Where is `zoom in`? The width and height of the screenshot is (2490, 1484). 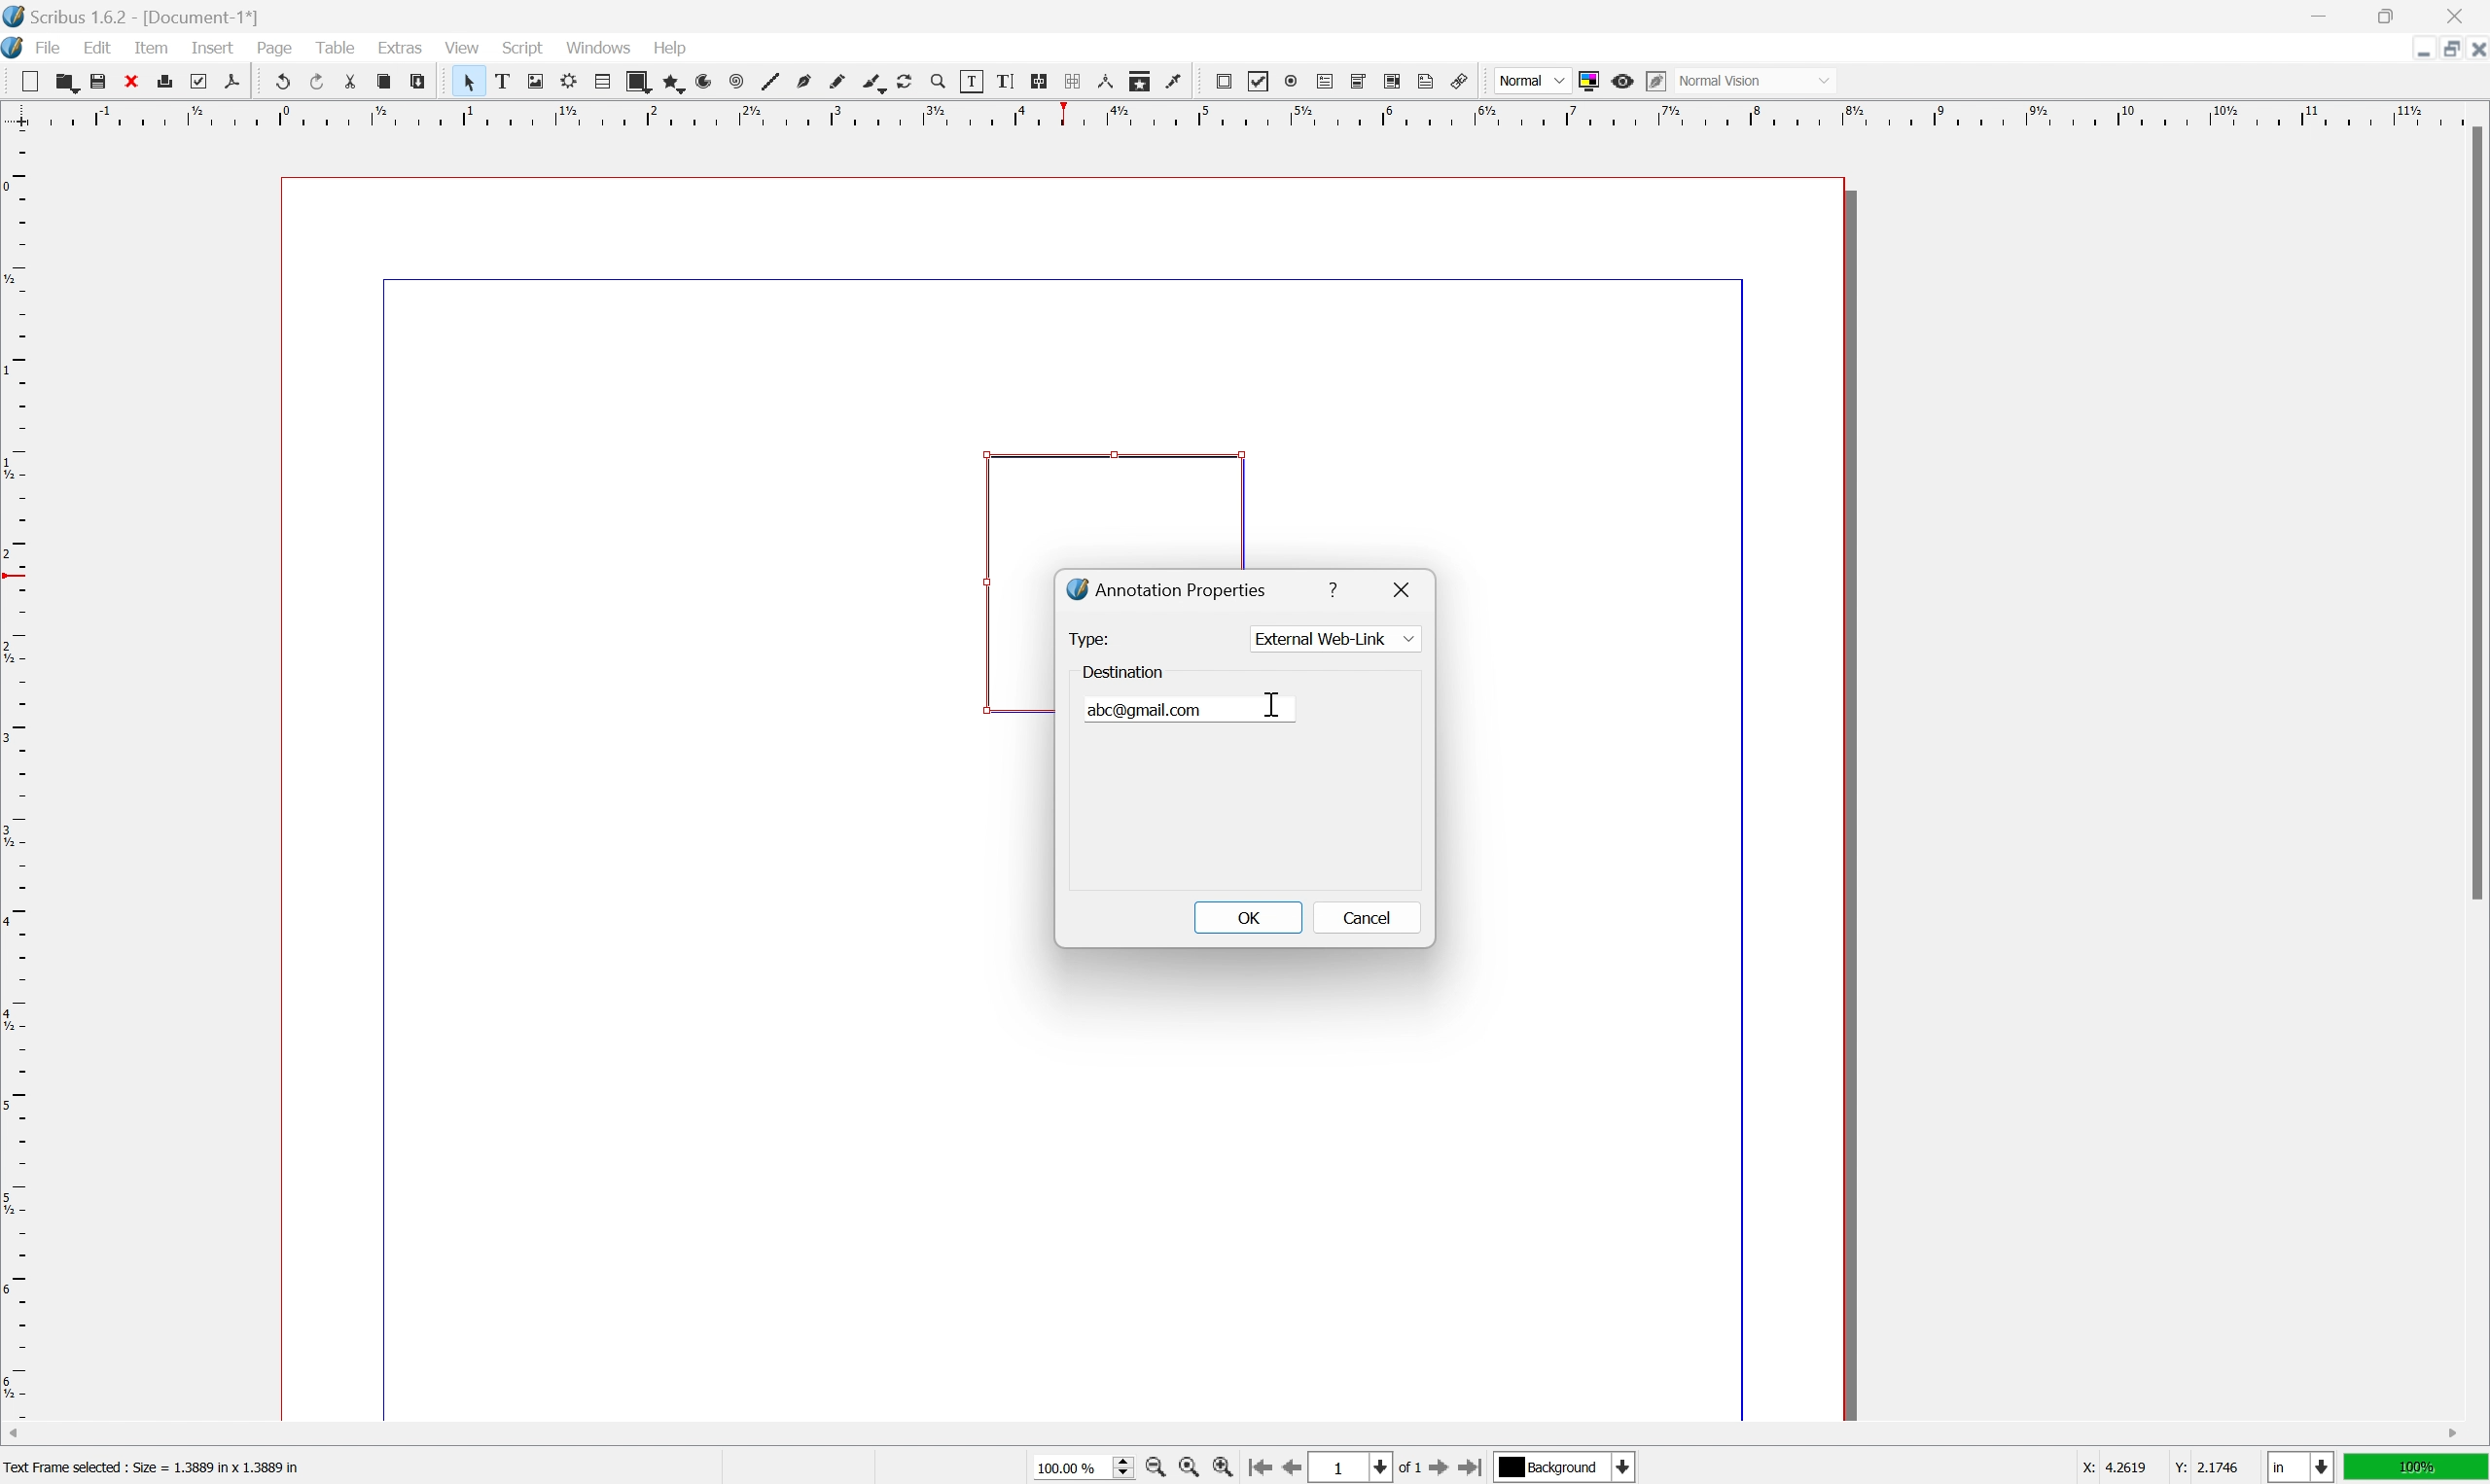
zoom in is located at coordinates (1222, 1467).